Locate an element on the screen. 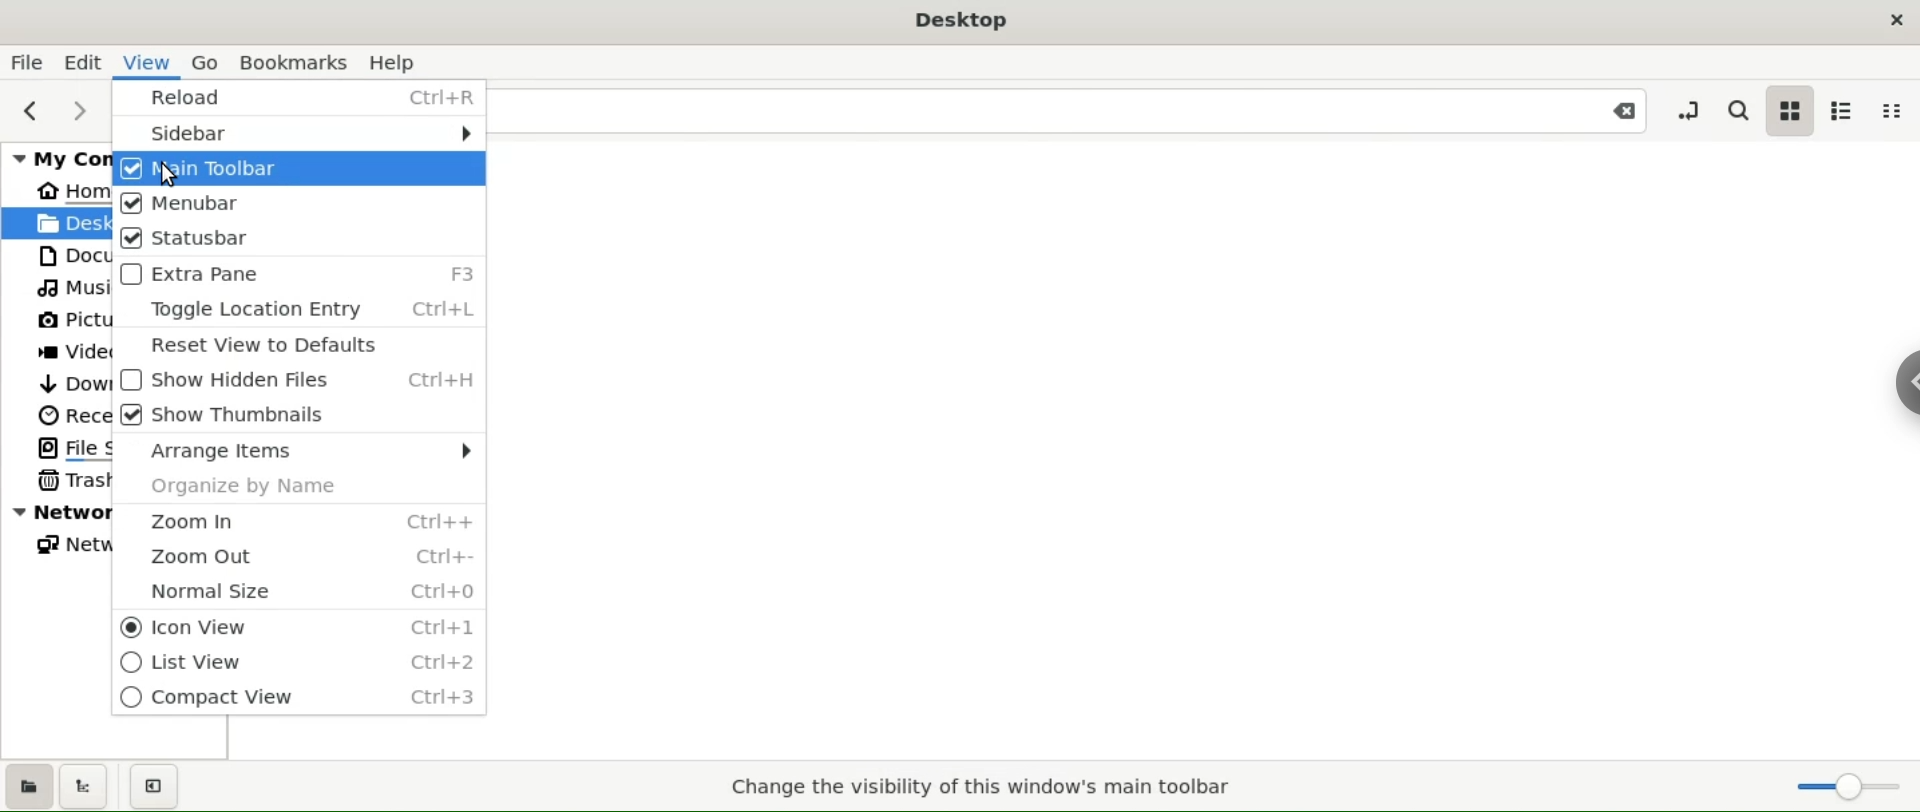  extra pane is located at coordinates (295, 276).